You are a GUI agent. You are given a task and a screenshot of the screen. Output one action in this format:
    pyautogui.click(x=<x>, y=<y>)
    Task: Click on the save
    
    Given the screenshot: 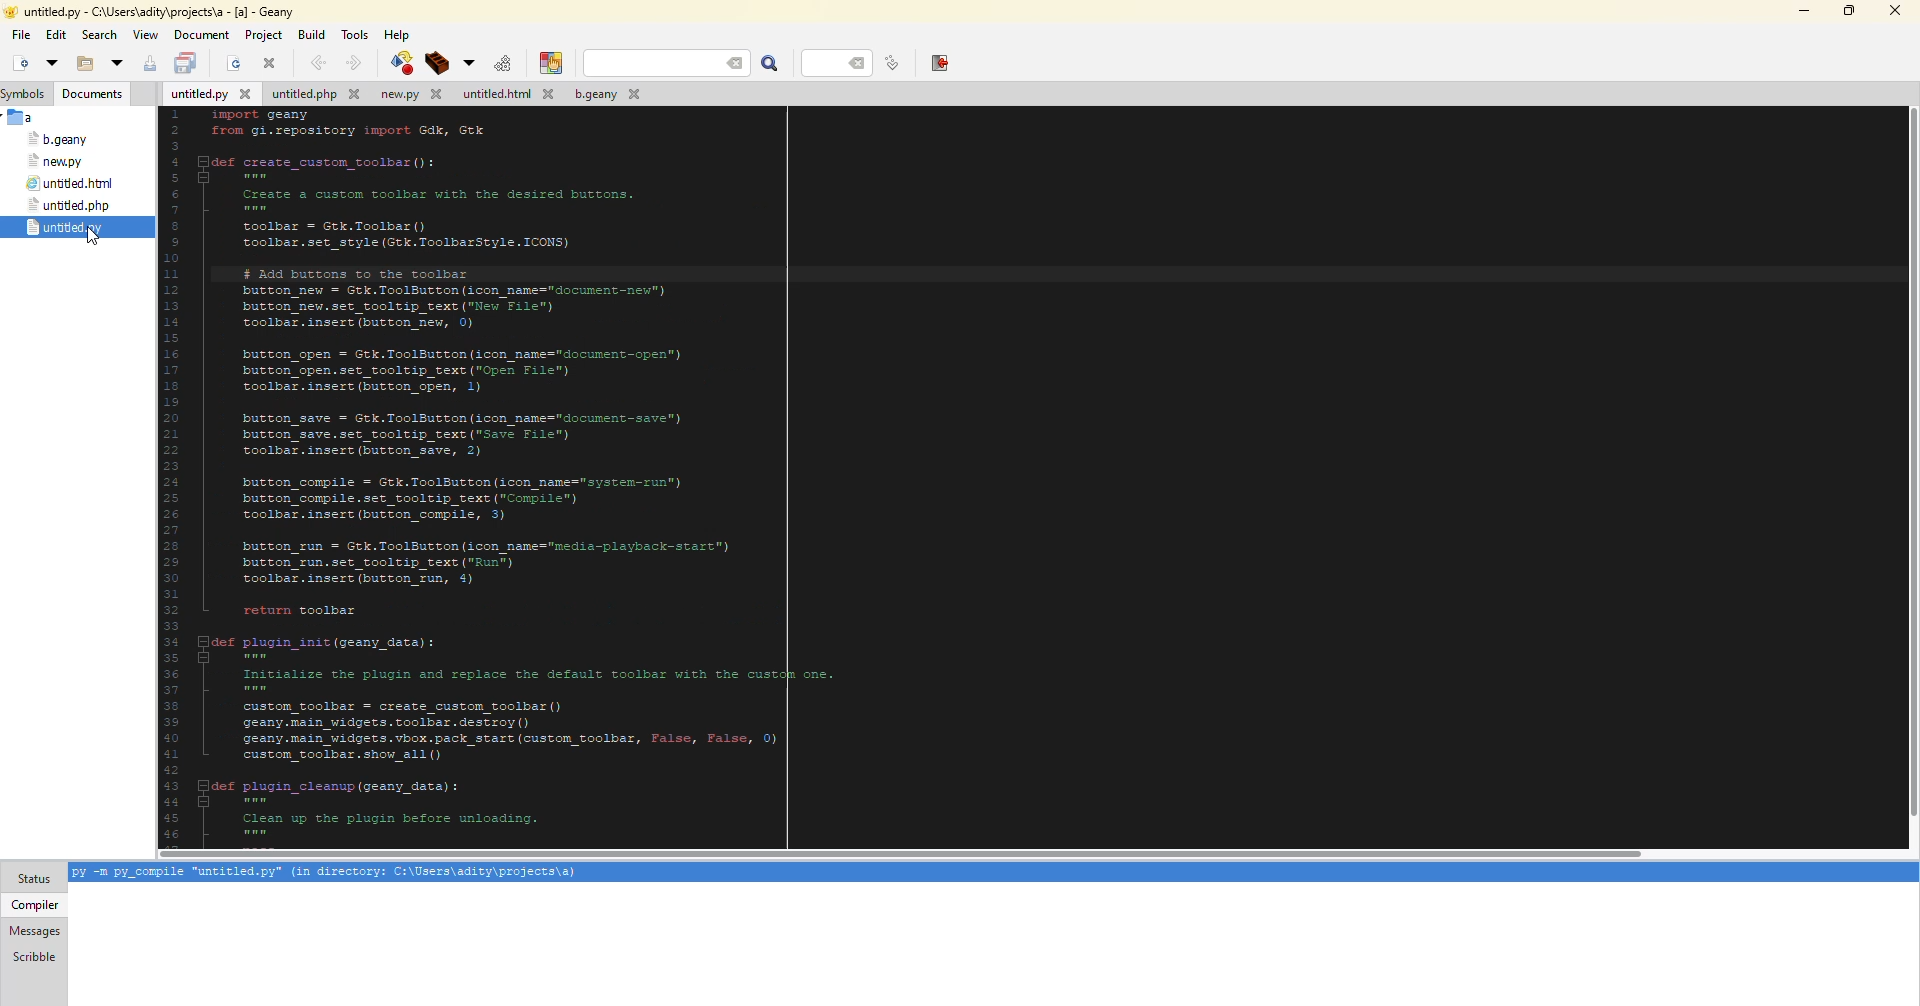 What is the action you would take?
    pyautogui.click(x=149, y=62)
    